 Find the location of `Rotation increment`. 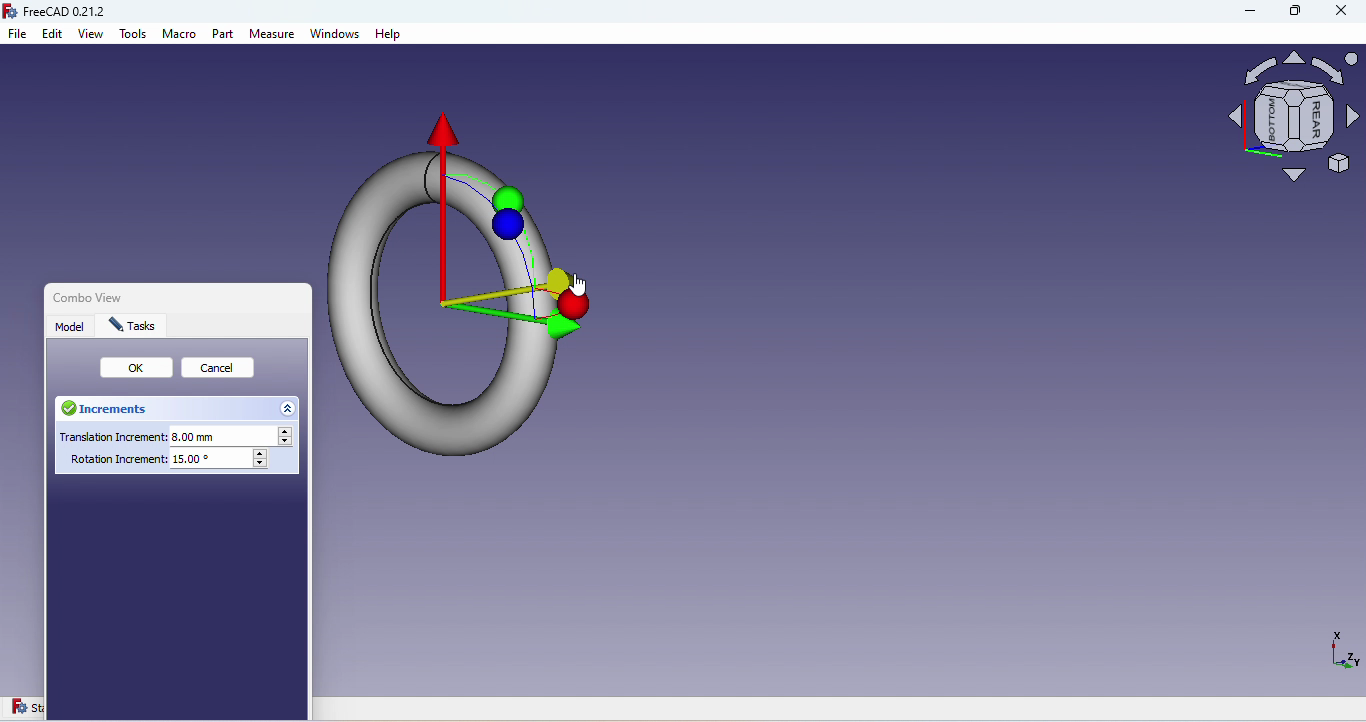

Rotation increment is located at coordinates (160, 463).